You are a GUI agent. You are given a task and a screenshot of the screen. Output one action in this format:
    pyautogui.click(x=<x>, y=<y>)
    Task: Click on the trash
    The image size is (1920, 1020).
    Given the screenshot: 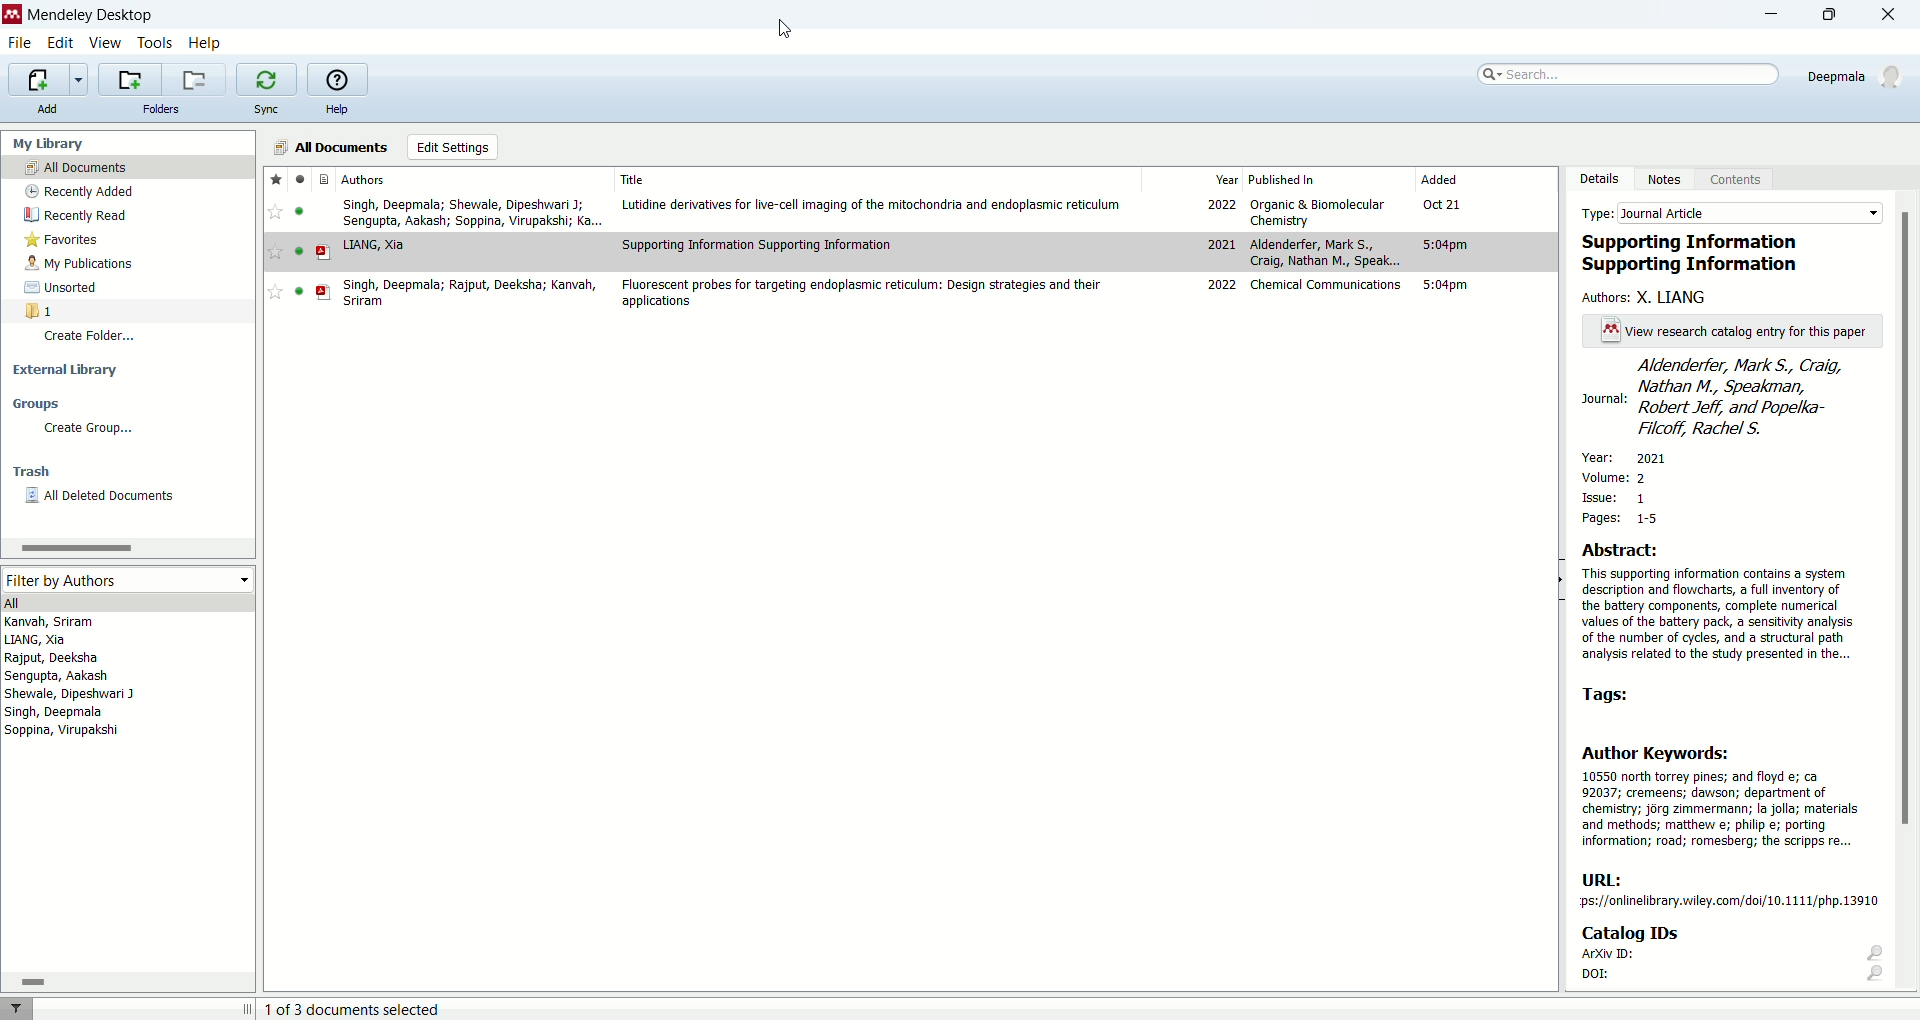 What is the action you would take?
    pyautogui.click(x=31, y=471)
    